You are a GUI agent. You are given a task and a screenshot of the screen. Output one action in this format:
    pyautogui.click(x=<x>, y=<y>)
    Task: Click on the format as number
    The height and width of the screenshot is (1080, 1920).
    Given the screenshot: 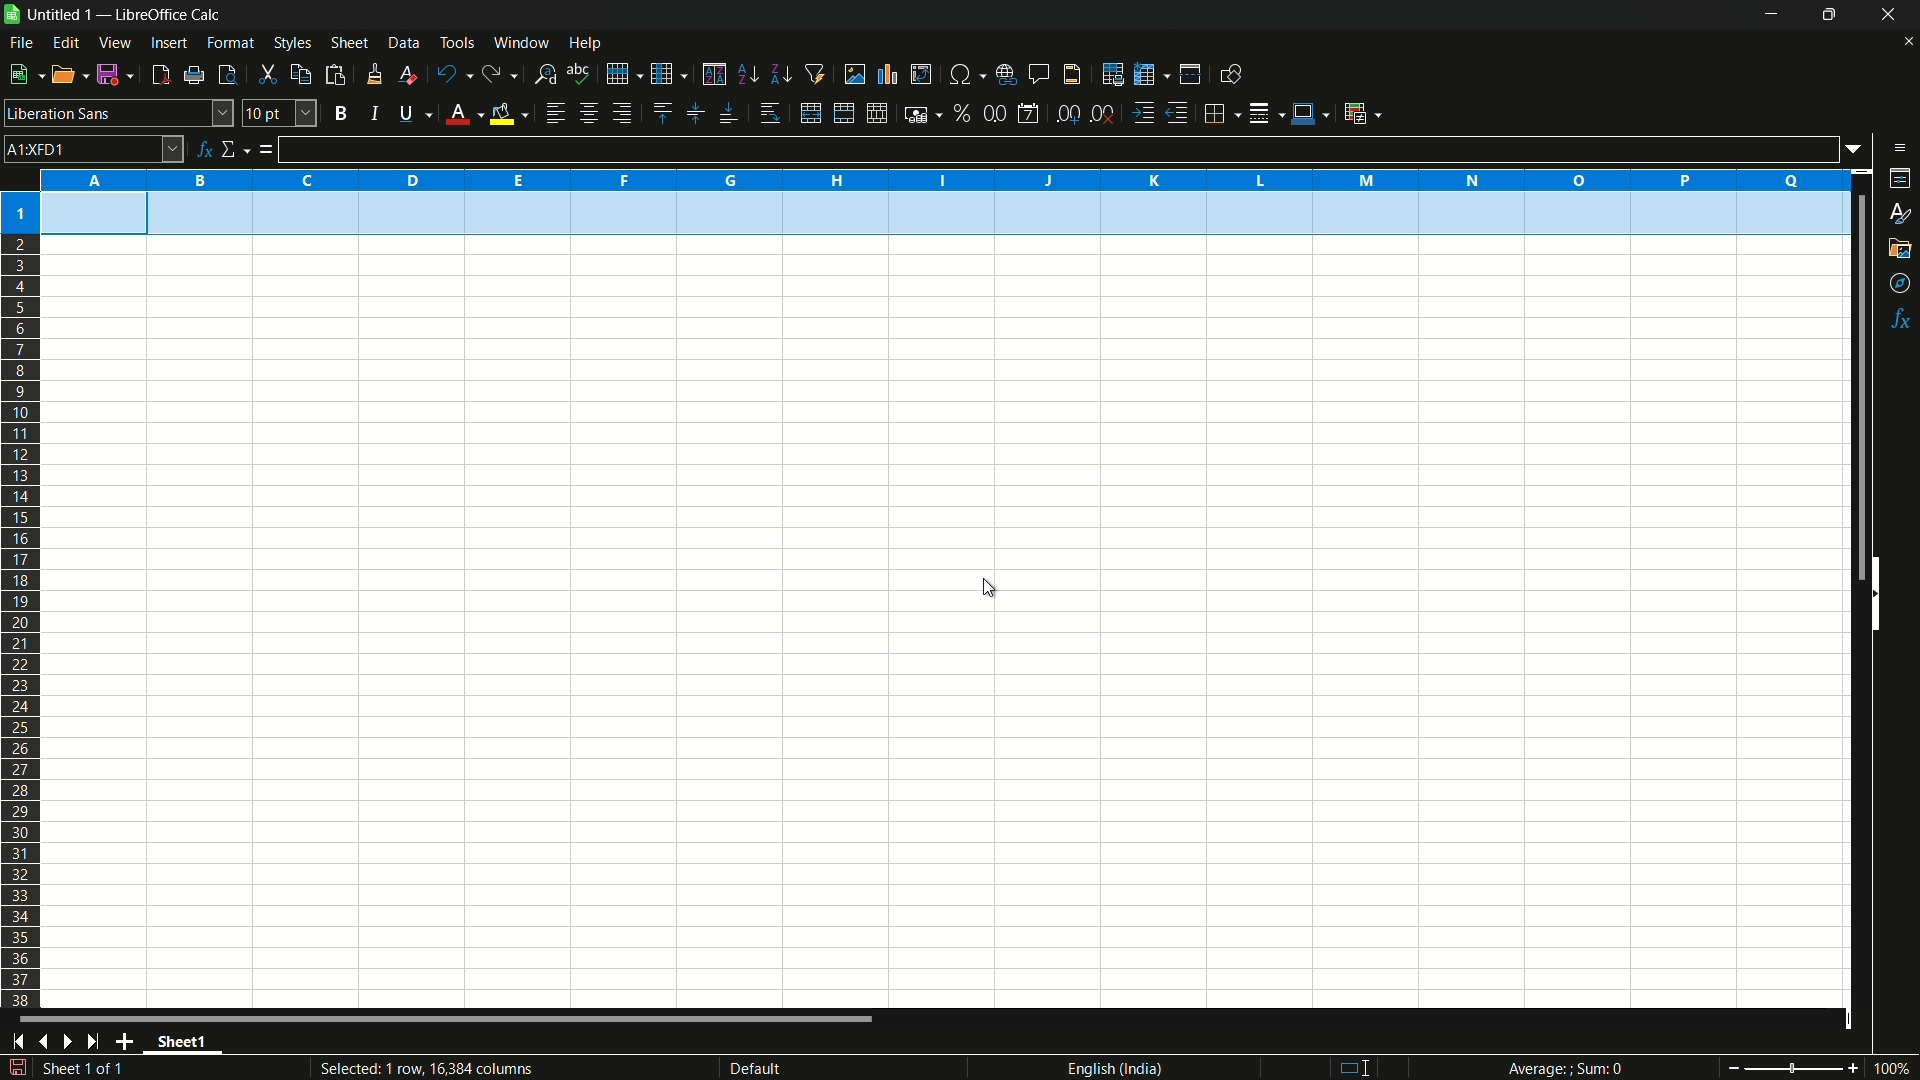 What is the action you would take?
    pyautogui.click(x=994, y=113)
    